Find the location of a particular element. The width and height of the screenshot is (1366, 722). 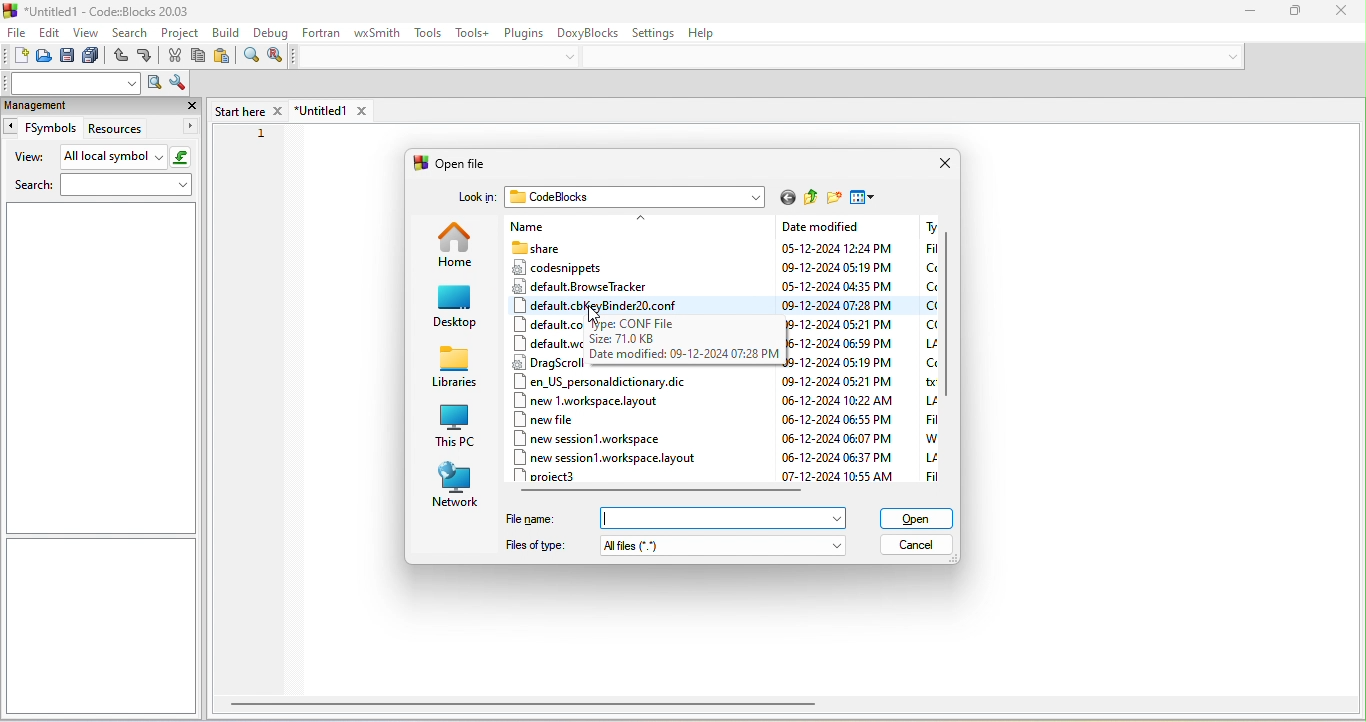

file type is located at coordinates (654, 547).